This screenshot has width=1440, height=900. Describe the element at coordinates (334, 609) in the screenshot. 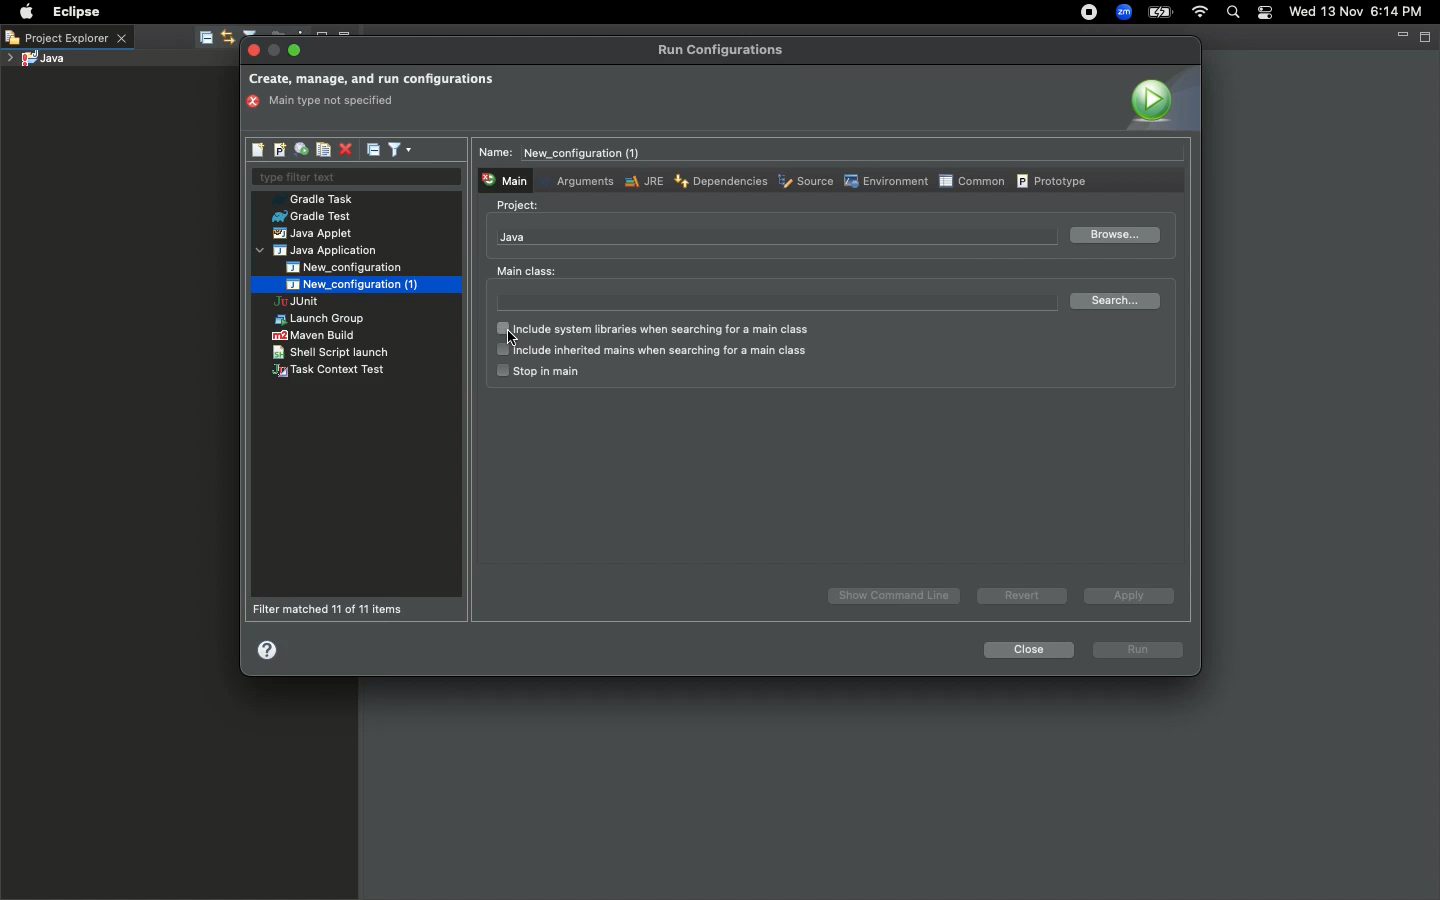

I see `Filter matched 11 of 11 items` at that location.